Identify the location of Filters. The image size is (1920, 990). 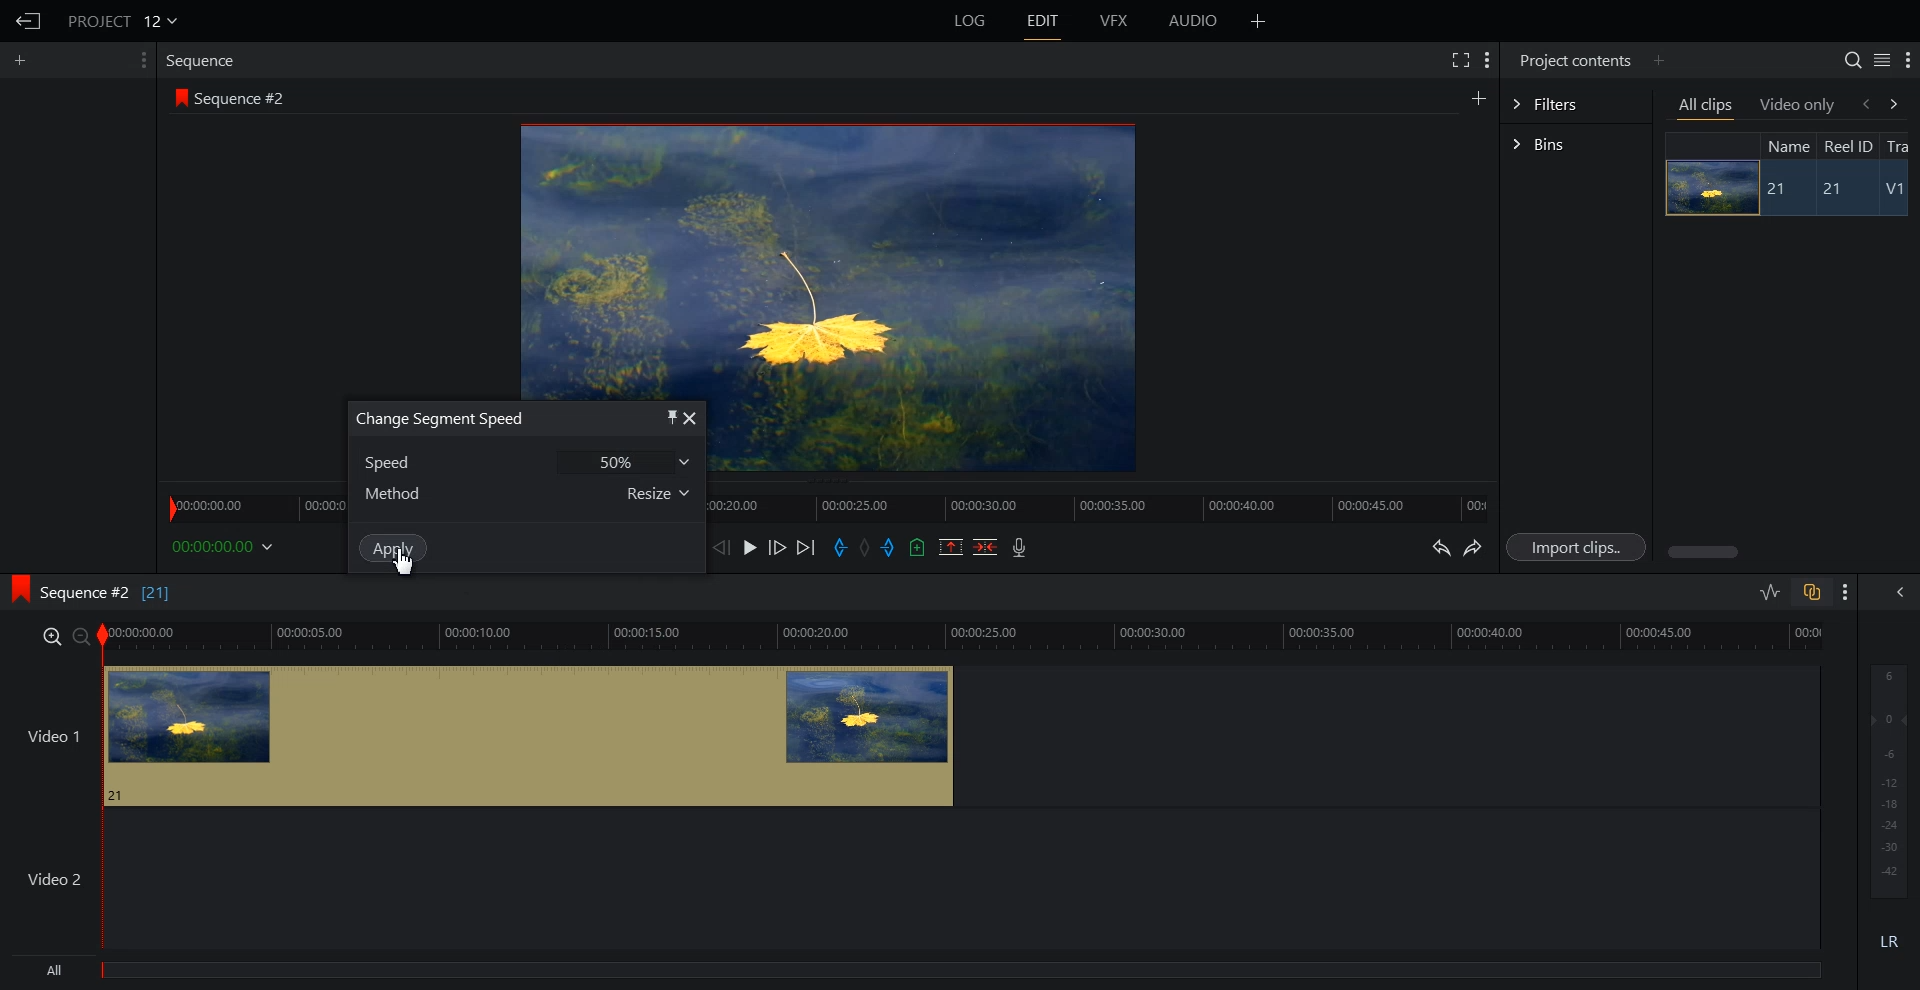
(1575, 102).